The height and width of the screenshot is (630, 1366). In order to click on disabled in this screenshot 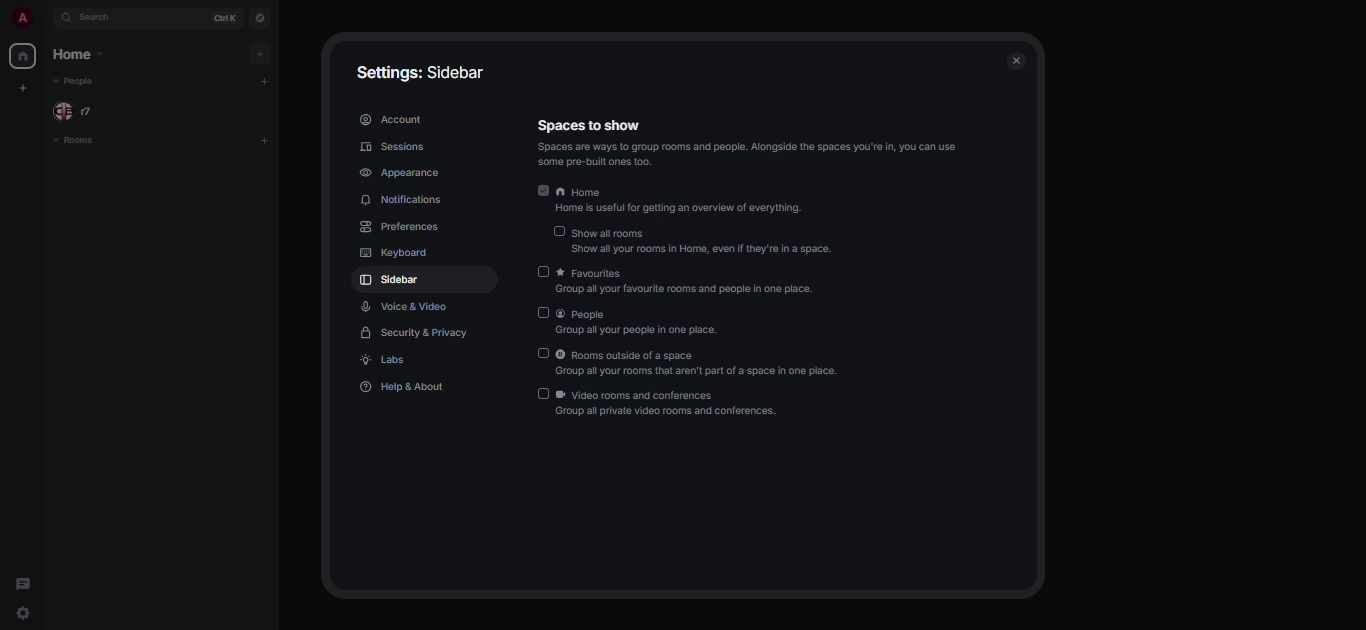, I will do `click(541, 396)`.